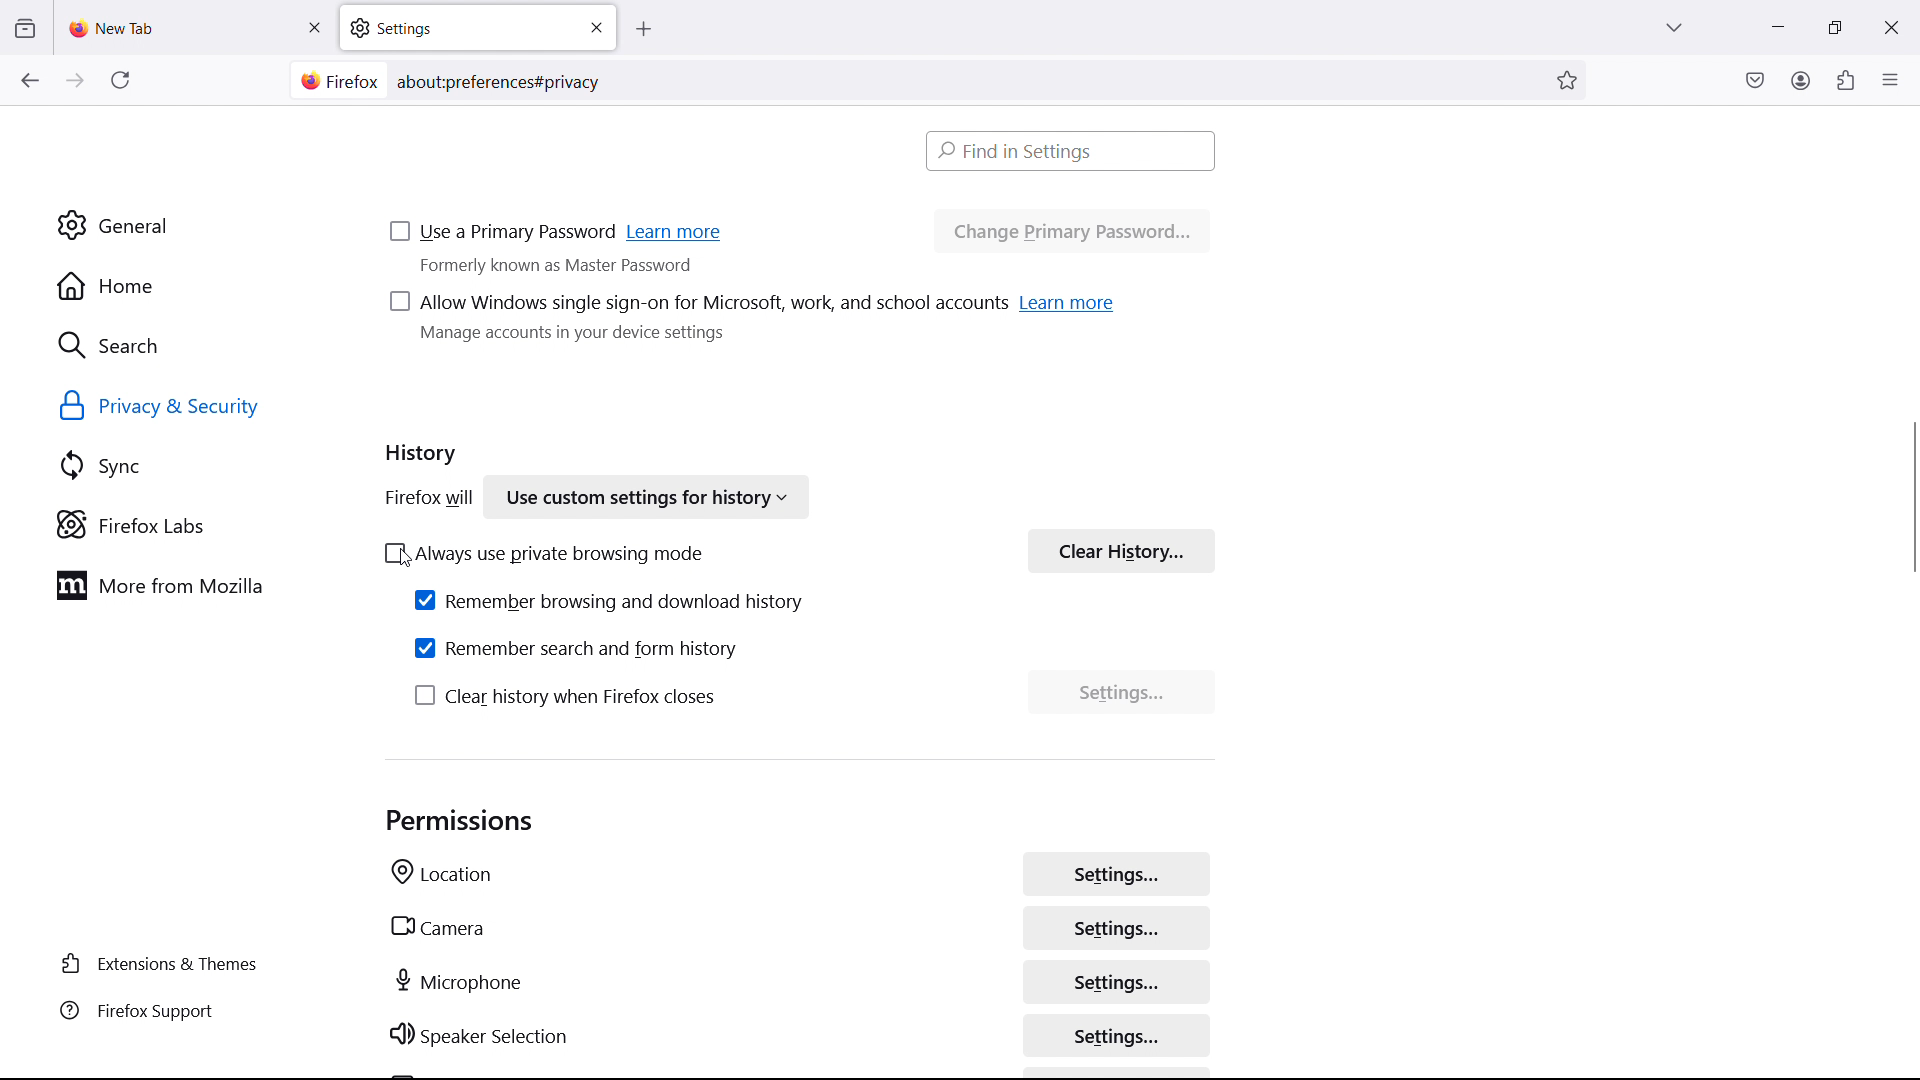  I want to click on close, so click(1890, 24).